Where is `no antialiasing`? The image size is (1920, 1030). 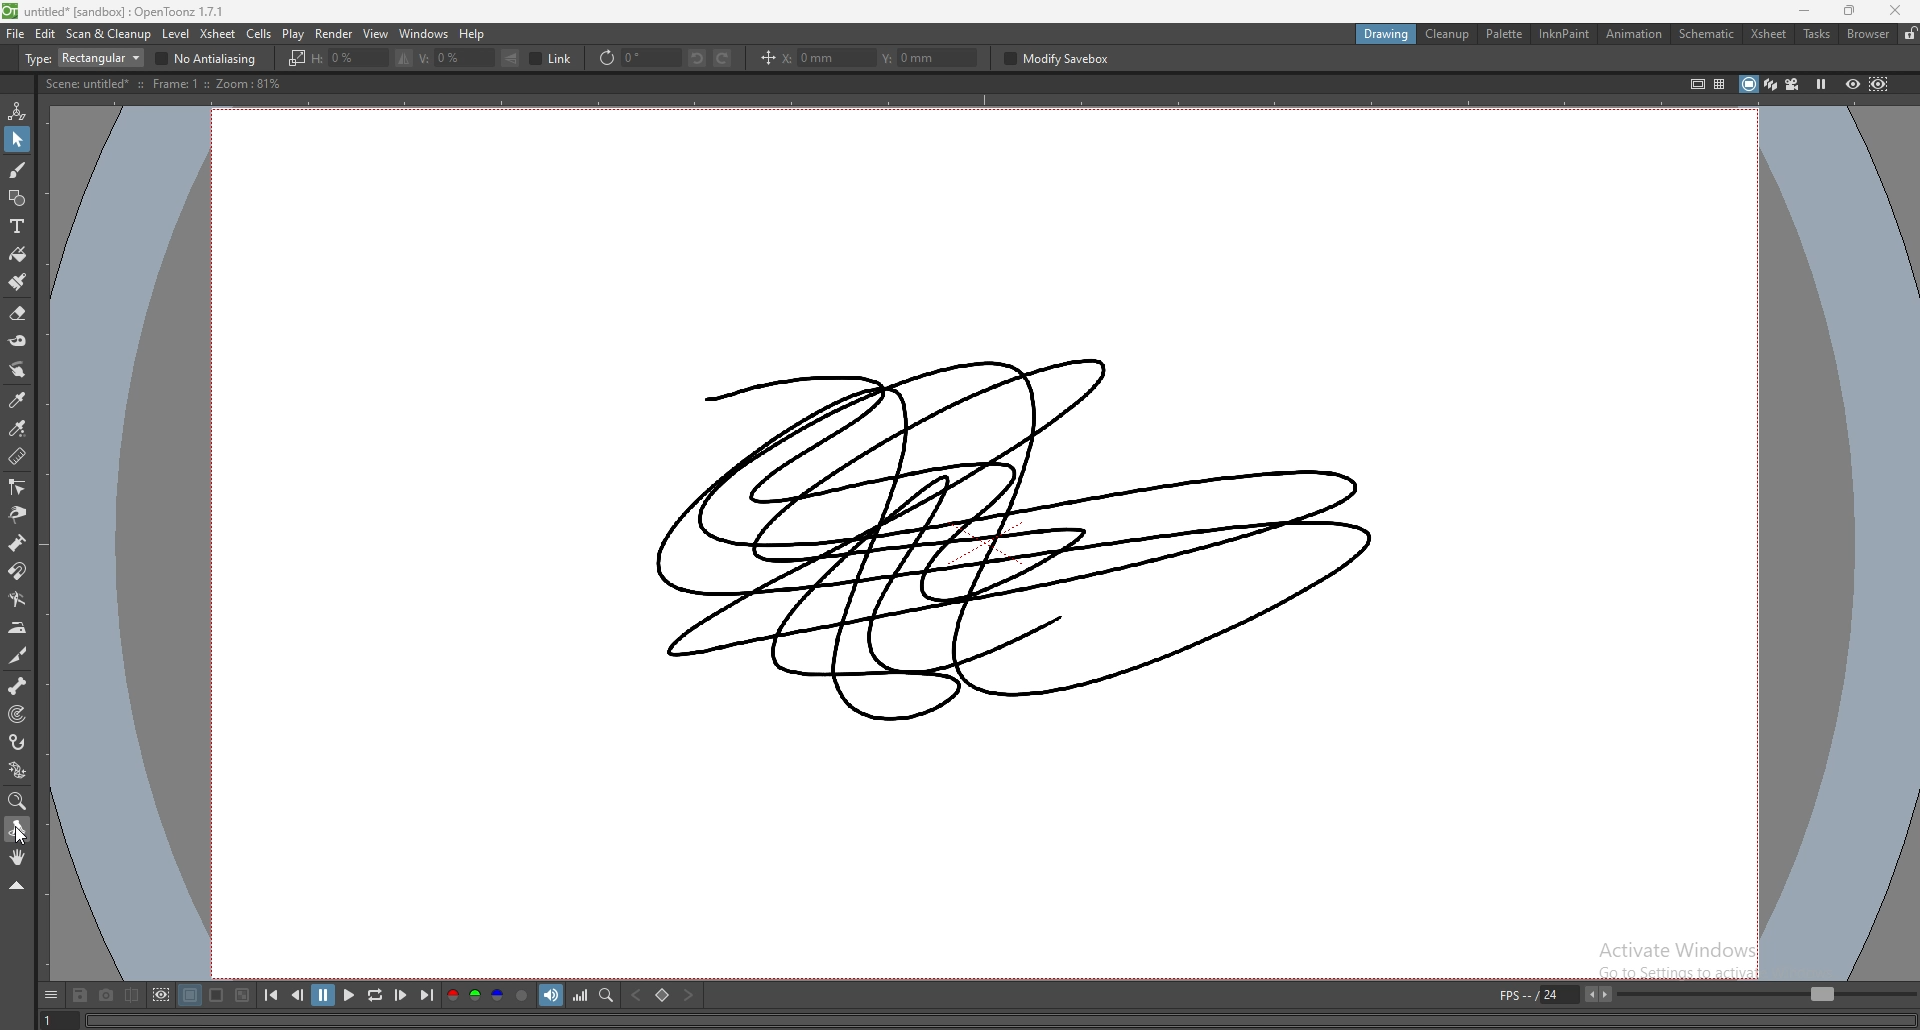
no antialiasing is located at coordinates (207, 58).